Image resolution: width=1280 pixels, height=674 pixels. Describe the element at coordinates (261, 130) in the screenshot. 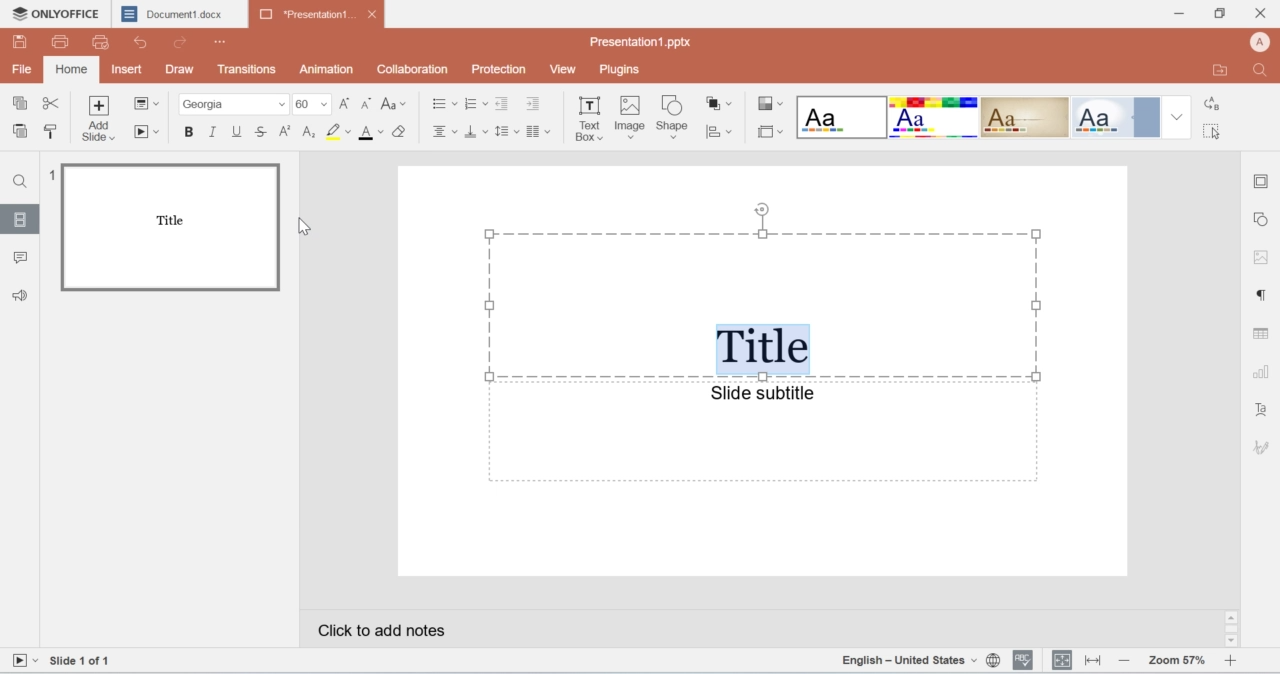

I see `strikethrough` at that location.